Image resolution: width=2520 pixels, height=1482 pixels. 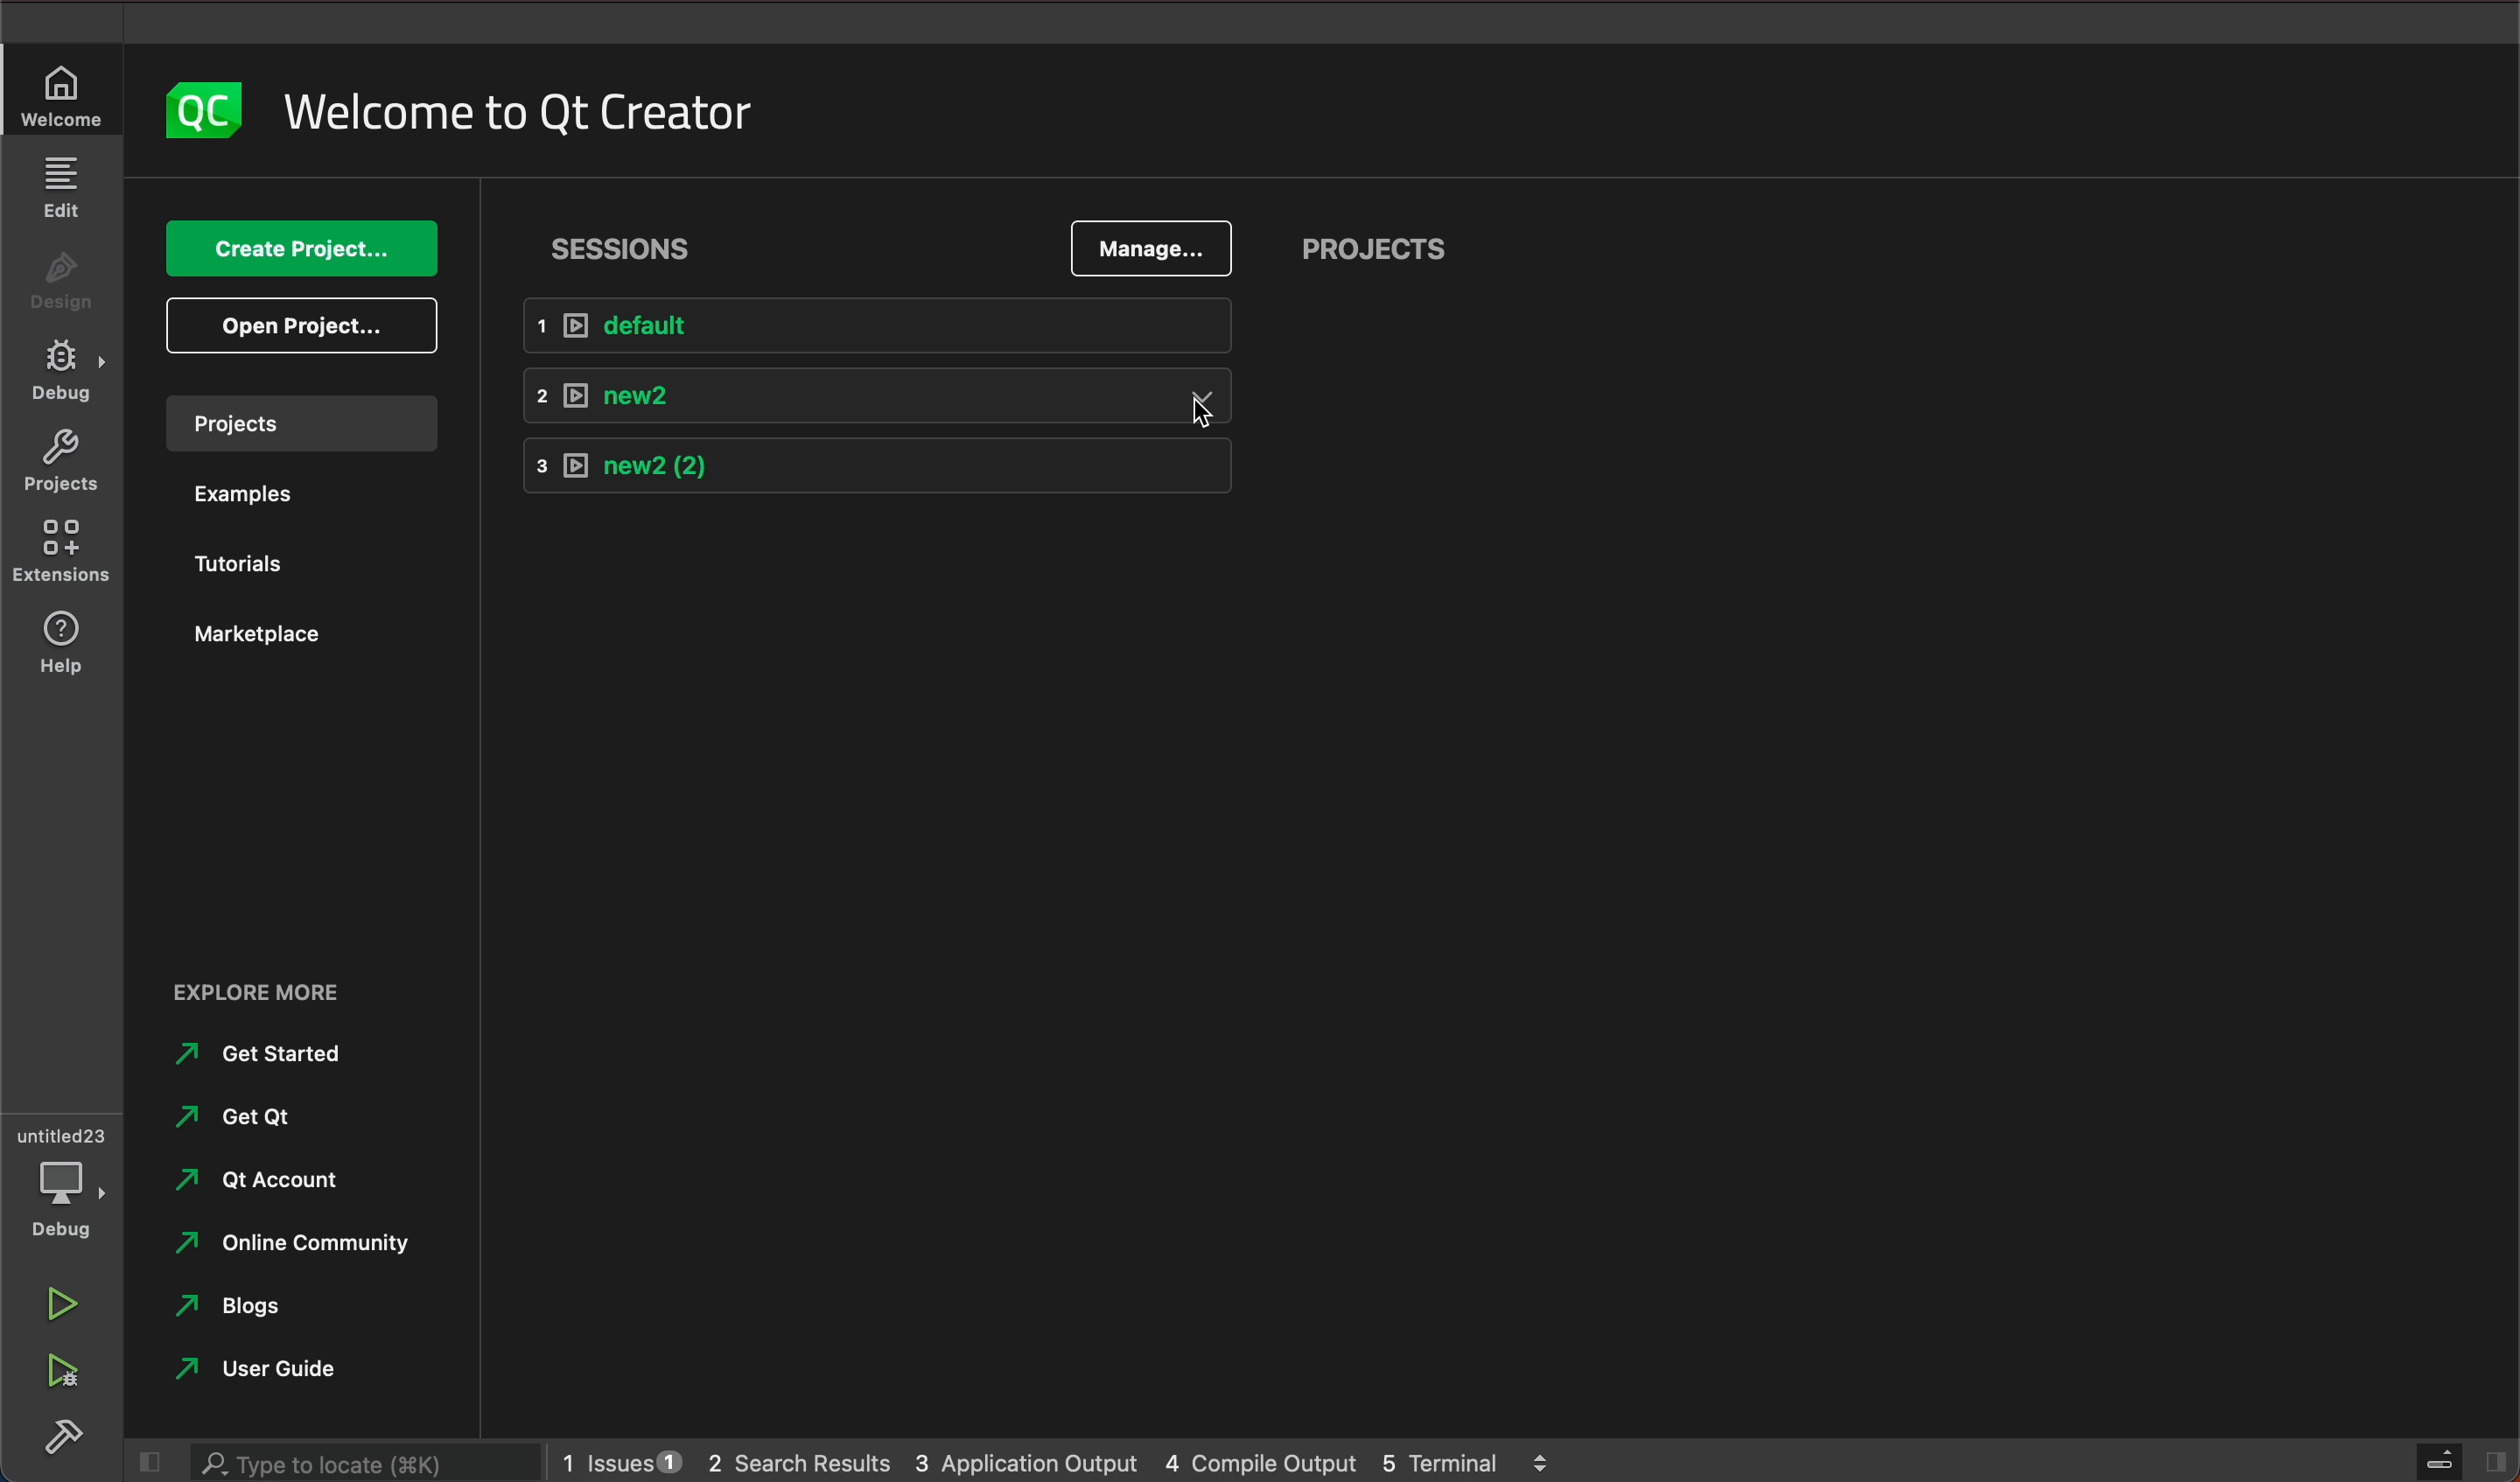 What do you see at coordinates (303, 247) in the screenshot?
I see `create` at bounding box center [303, 247].